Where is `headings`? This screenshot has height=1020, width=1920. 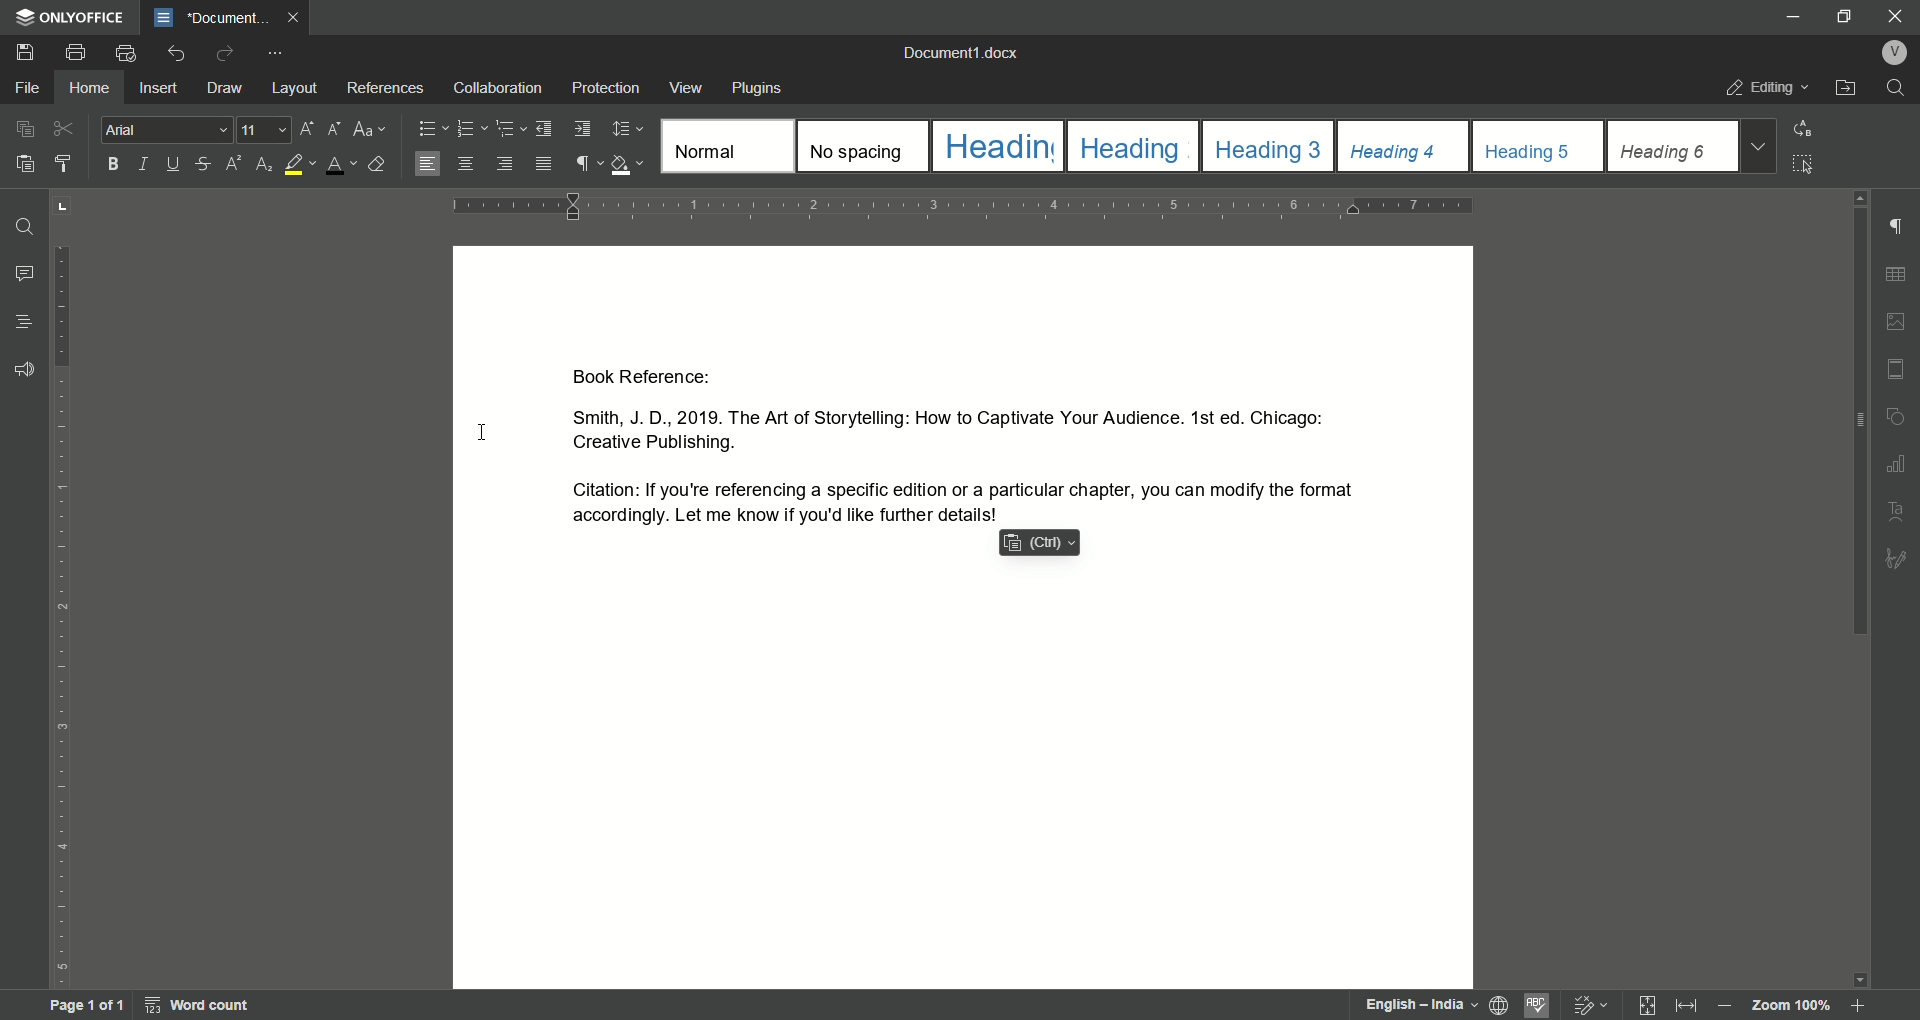
headings is located at coordinates (862, 146).